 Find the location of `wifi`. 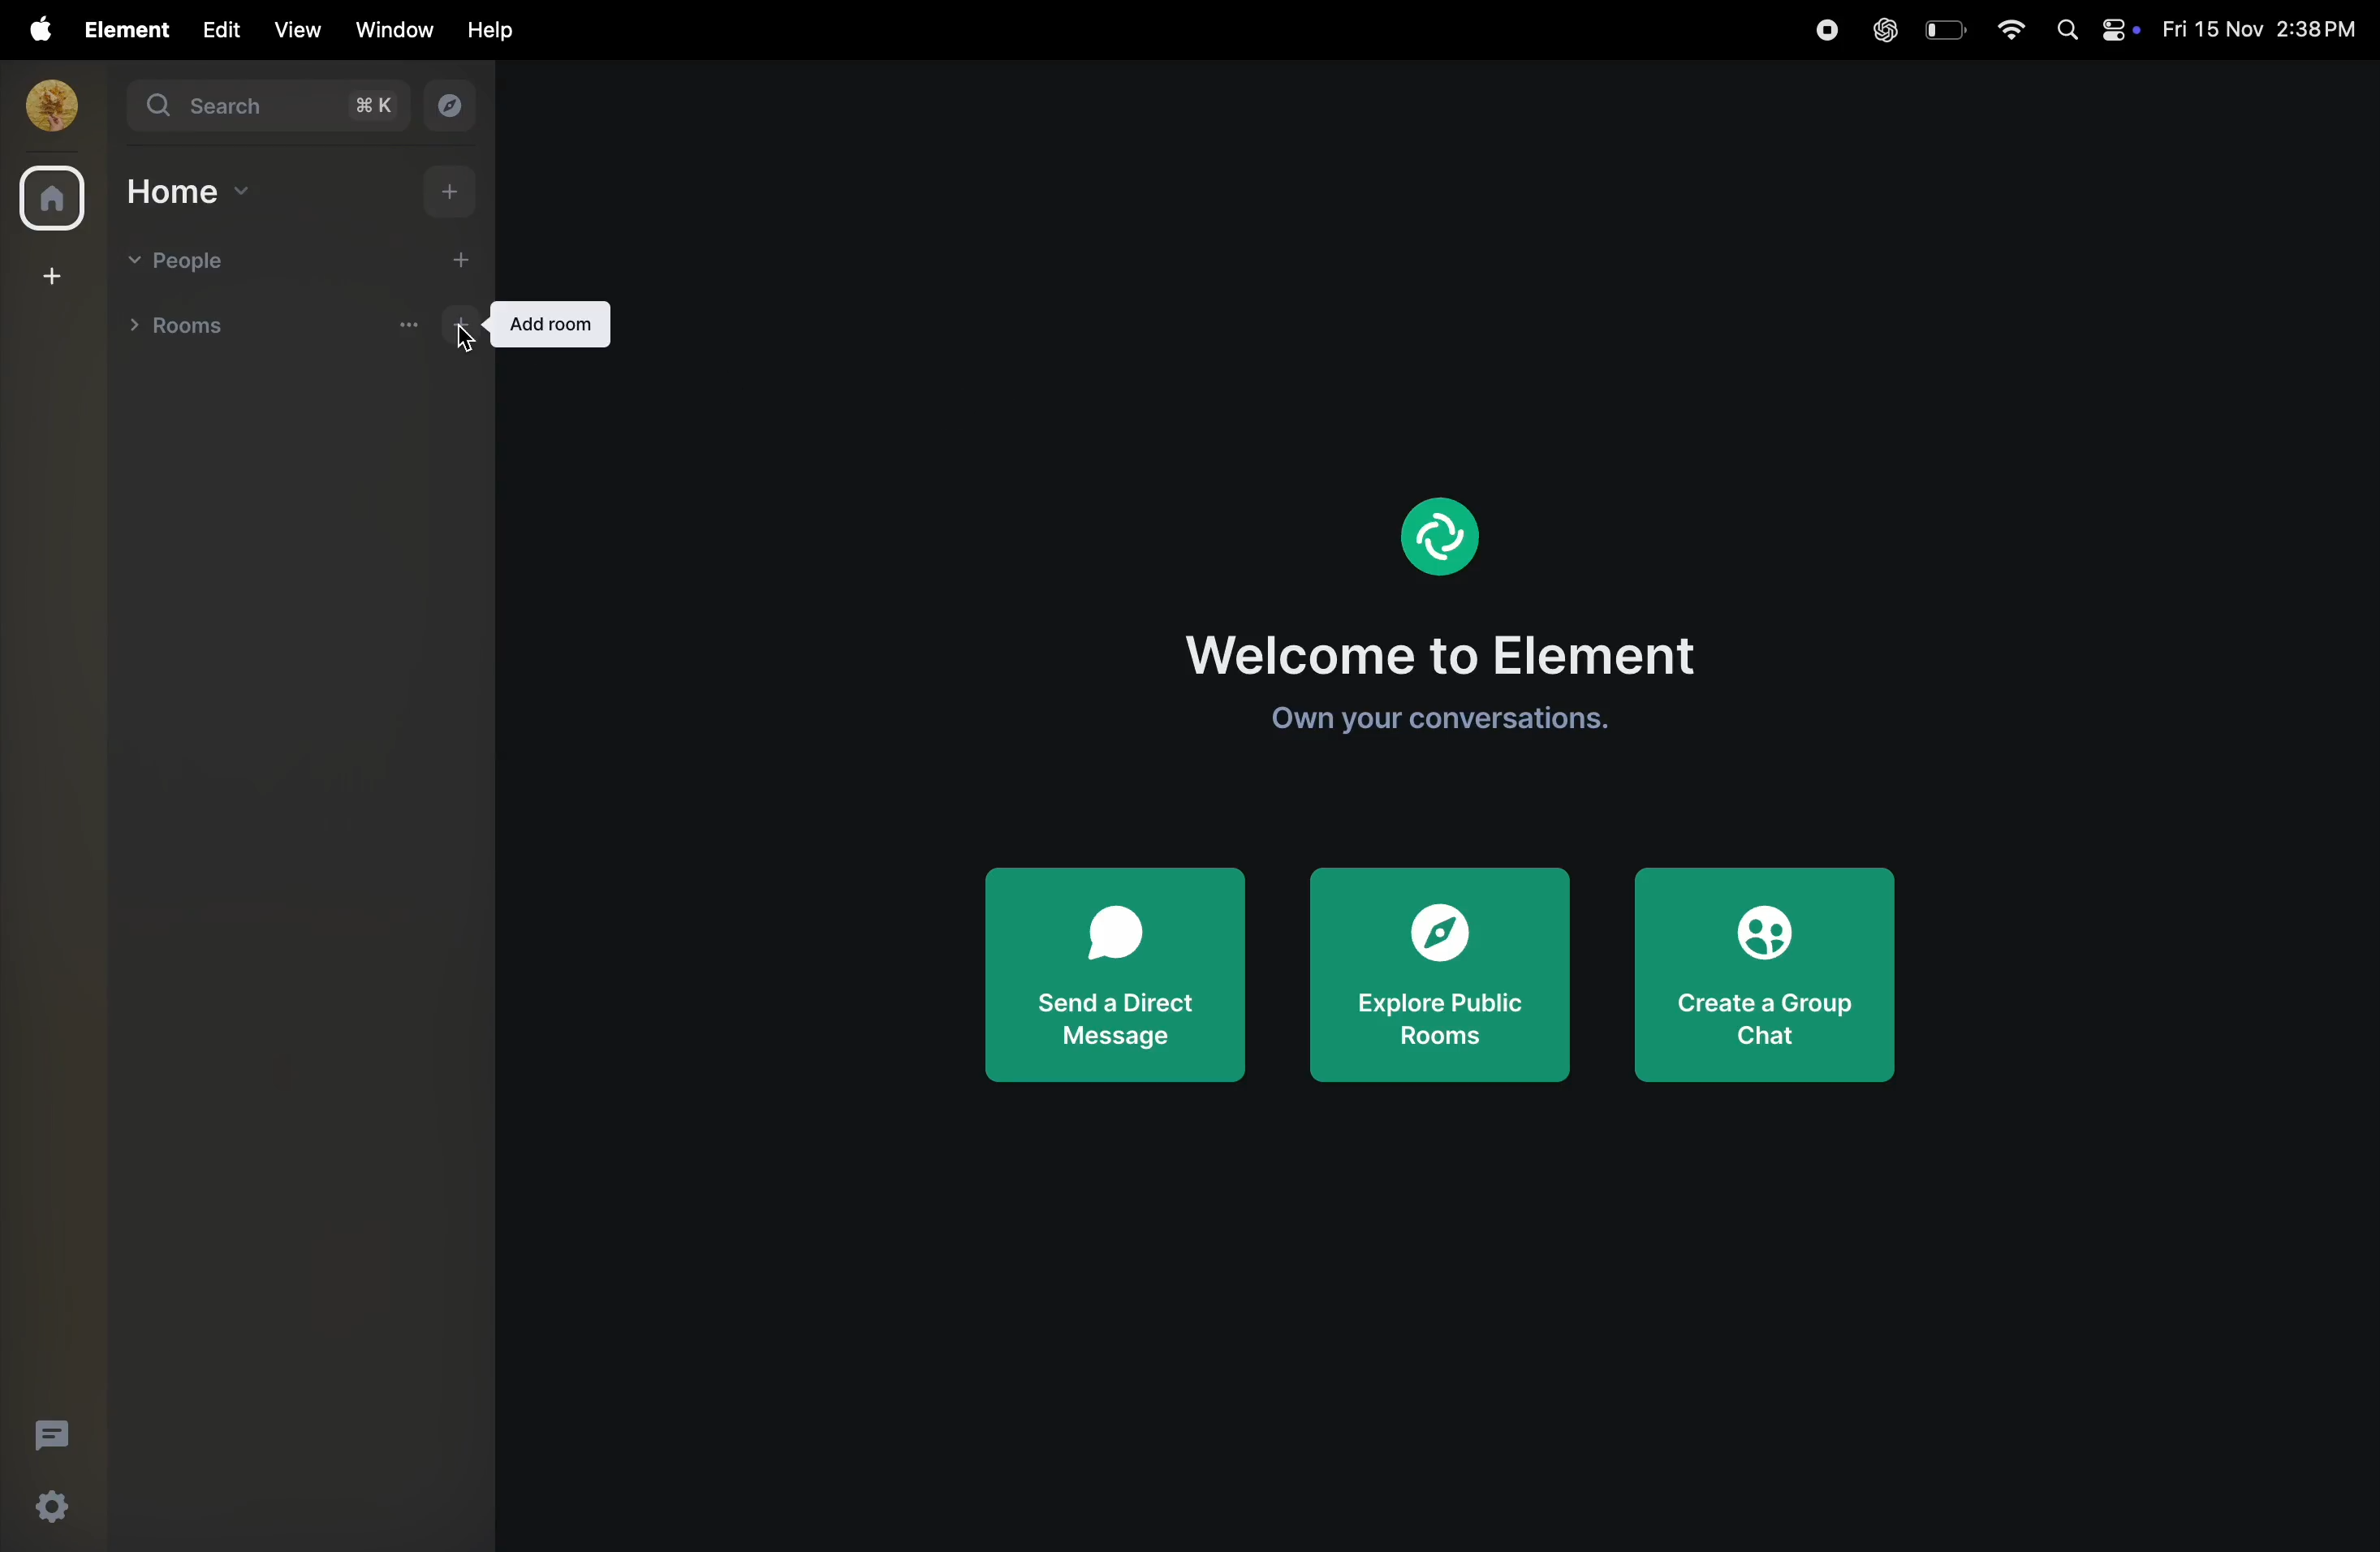

wifi is located at coordinates (2004, 27).